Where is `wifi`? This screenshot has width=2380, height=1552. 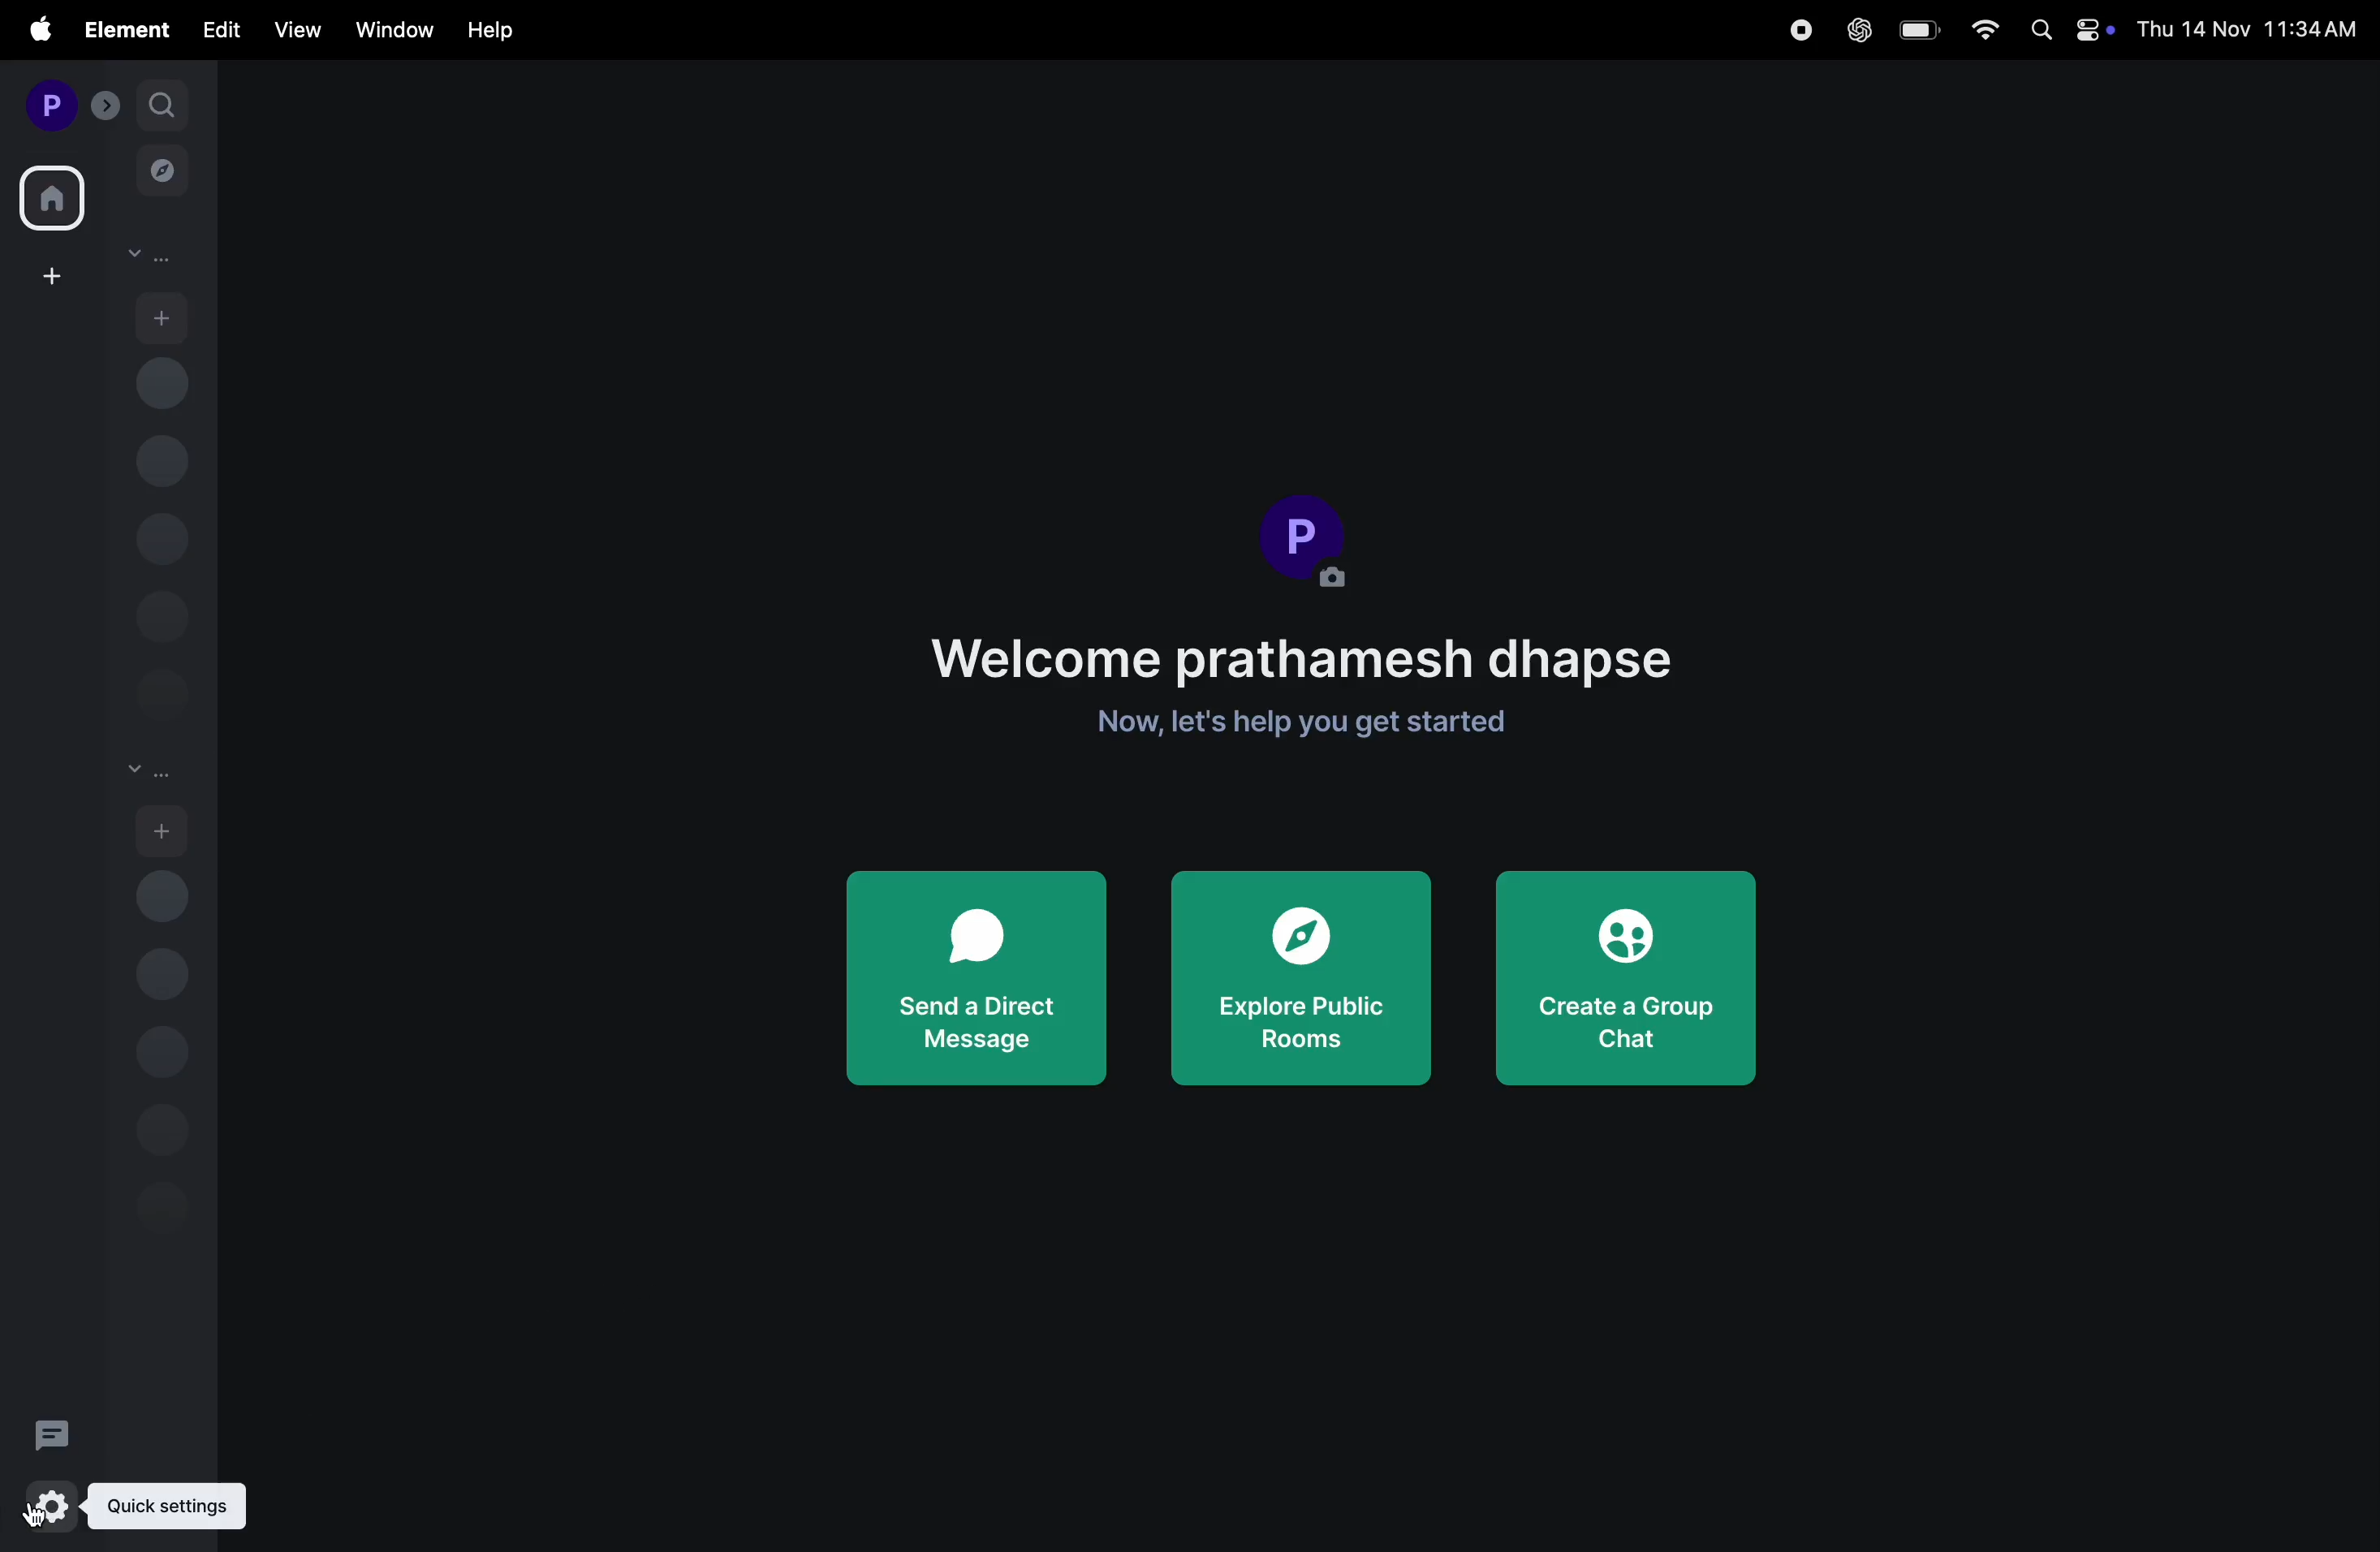 wifi is located at coordinates (1976, 30).